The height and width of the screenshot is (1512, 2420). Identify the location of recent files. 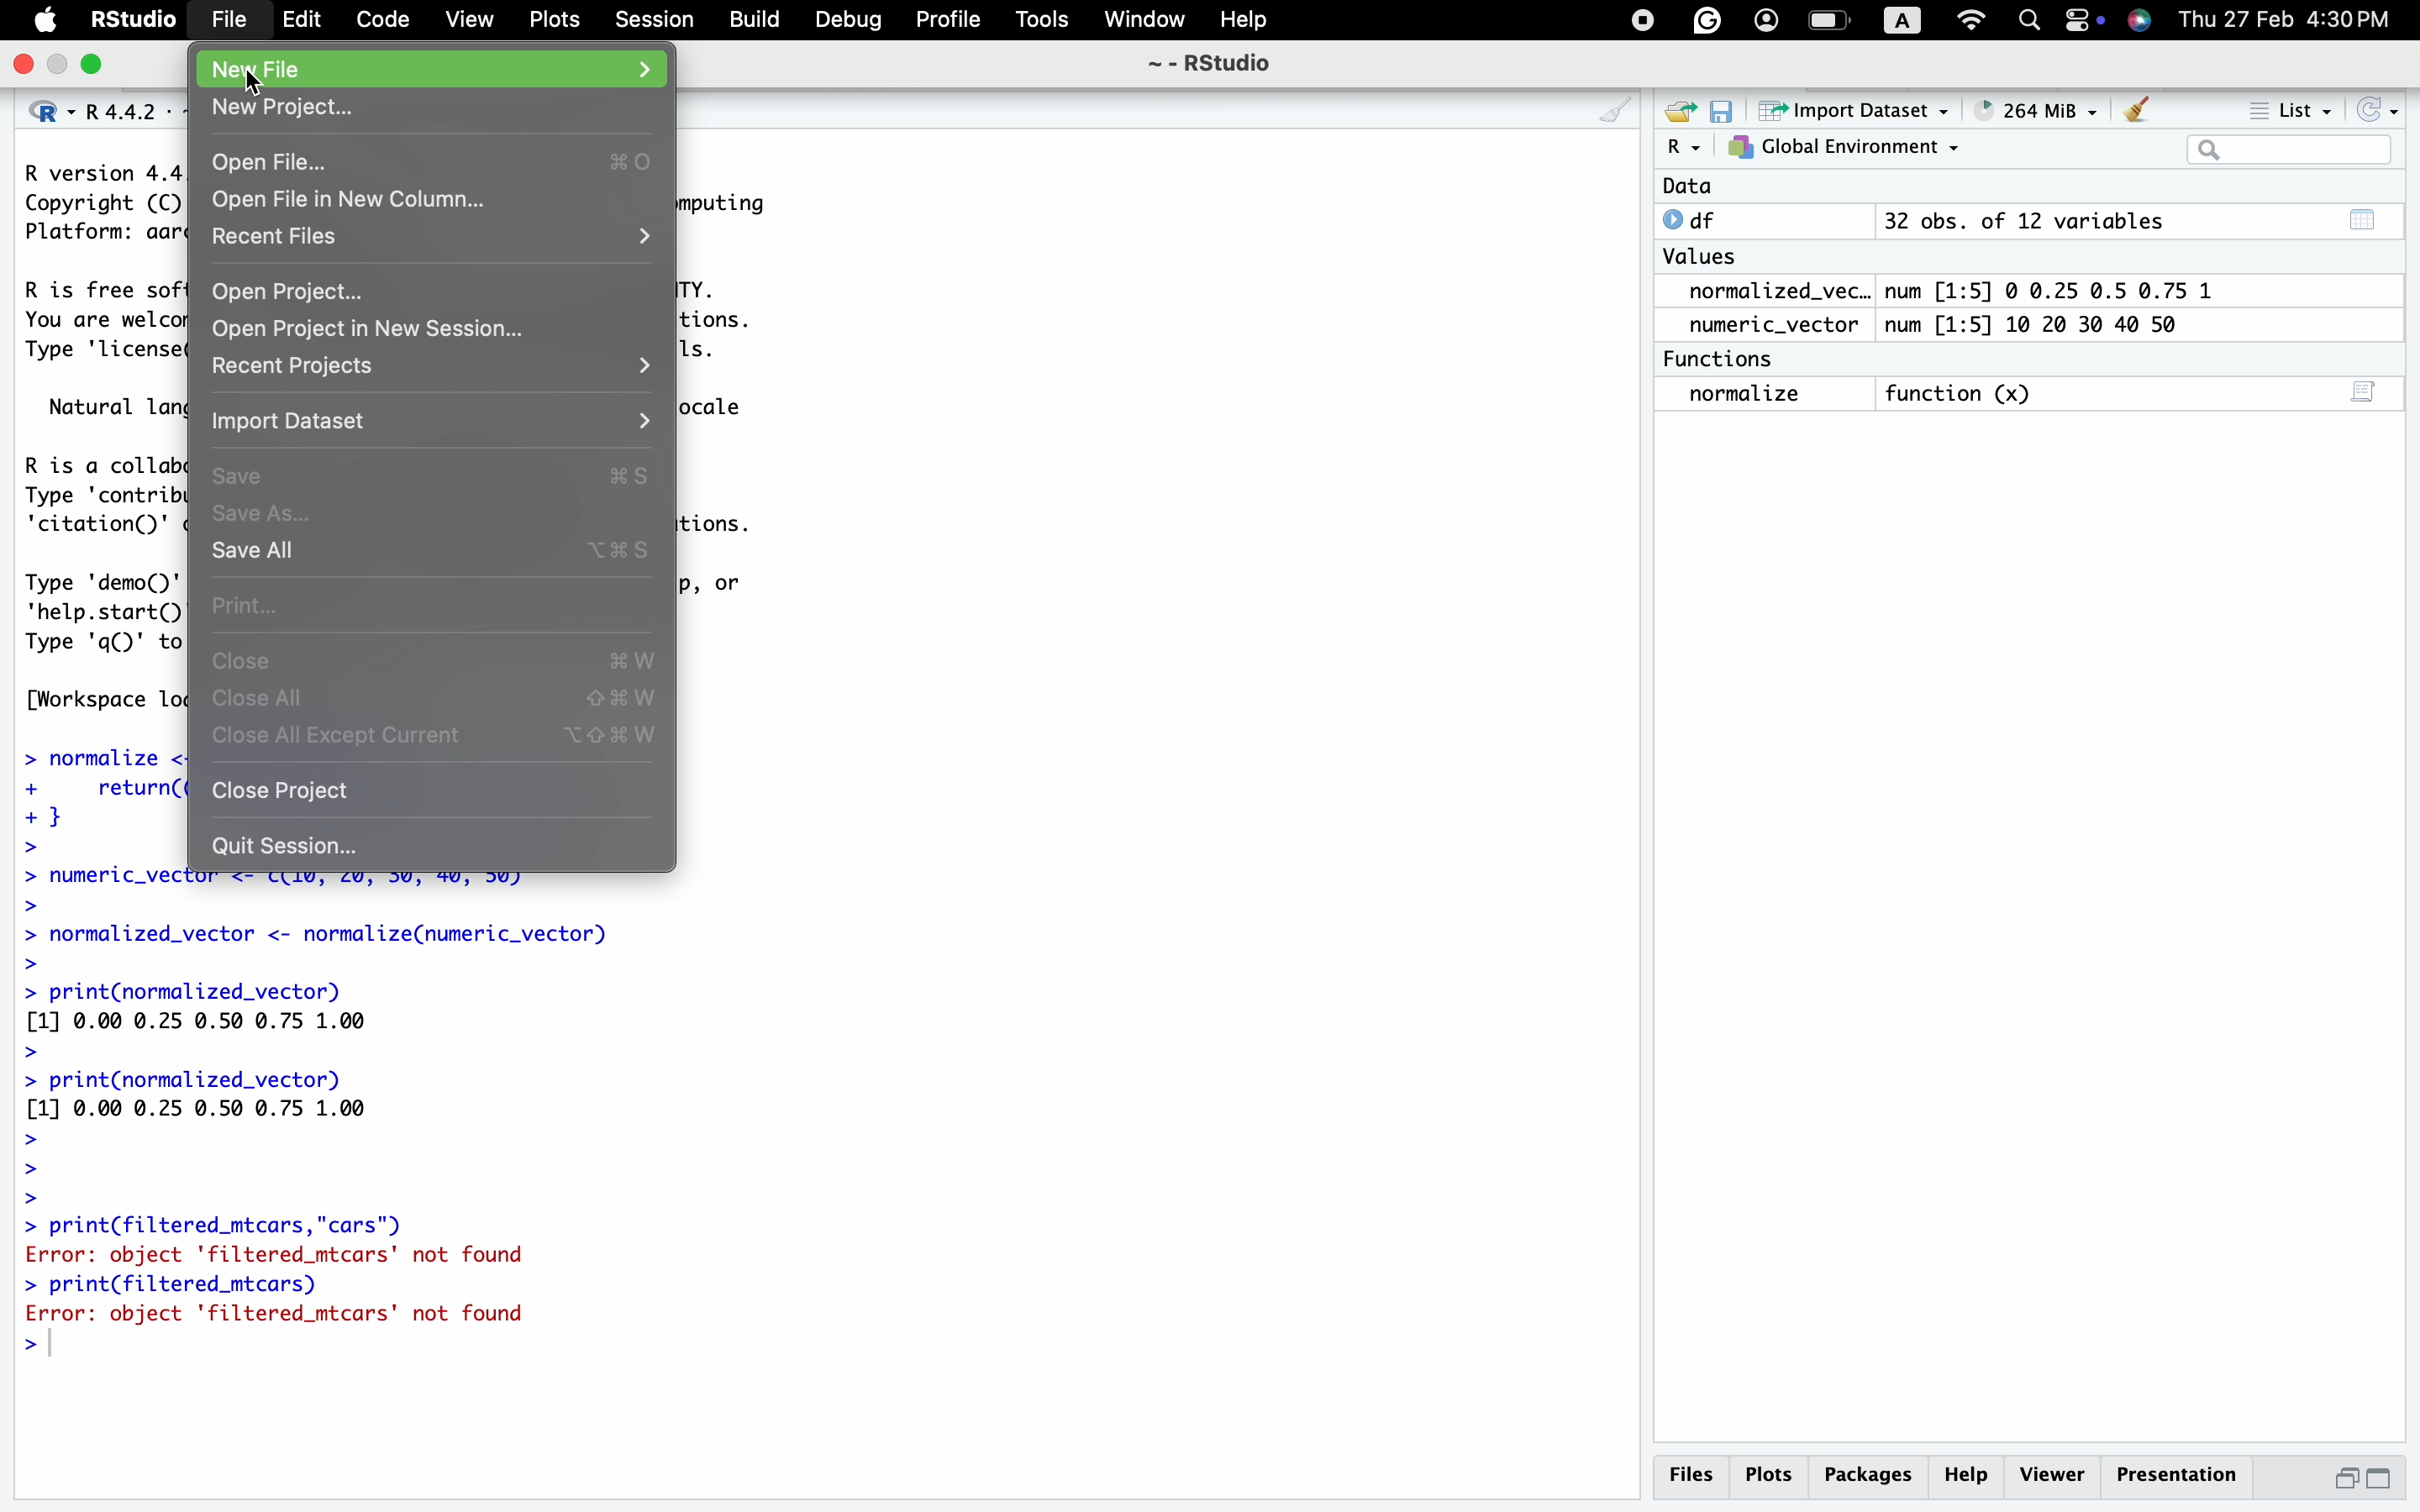
(435, 240).